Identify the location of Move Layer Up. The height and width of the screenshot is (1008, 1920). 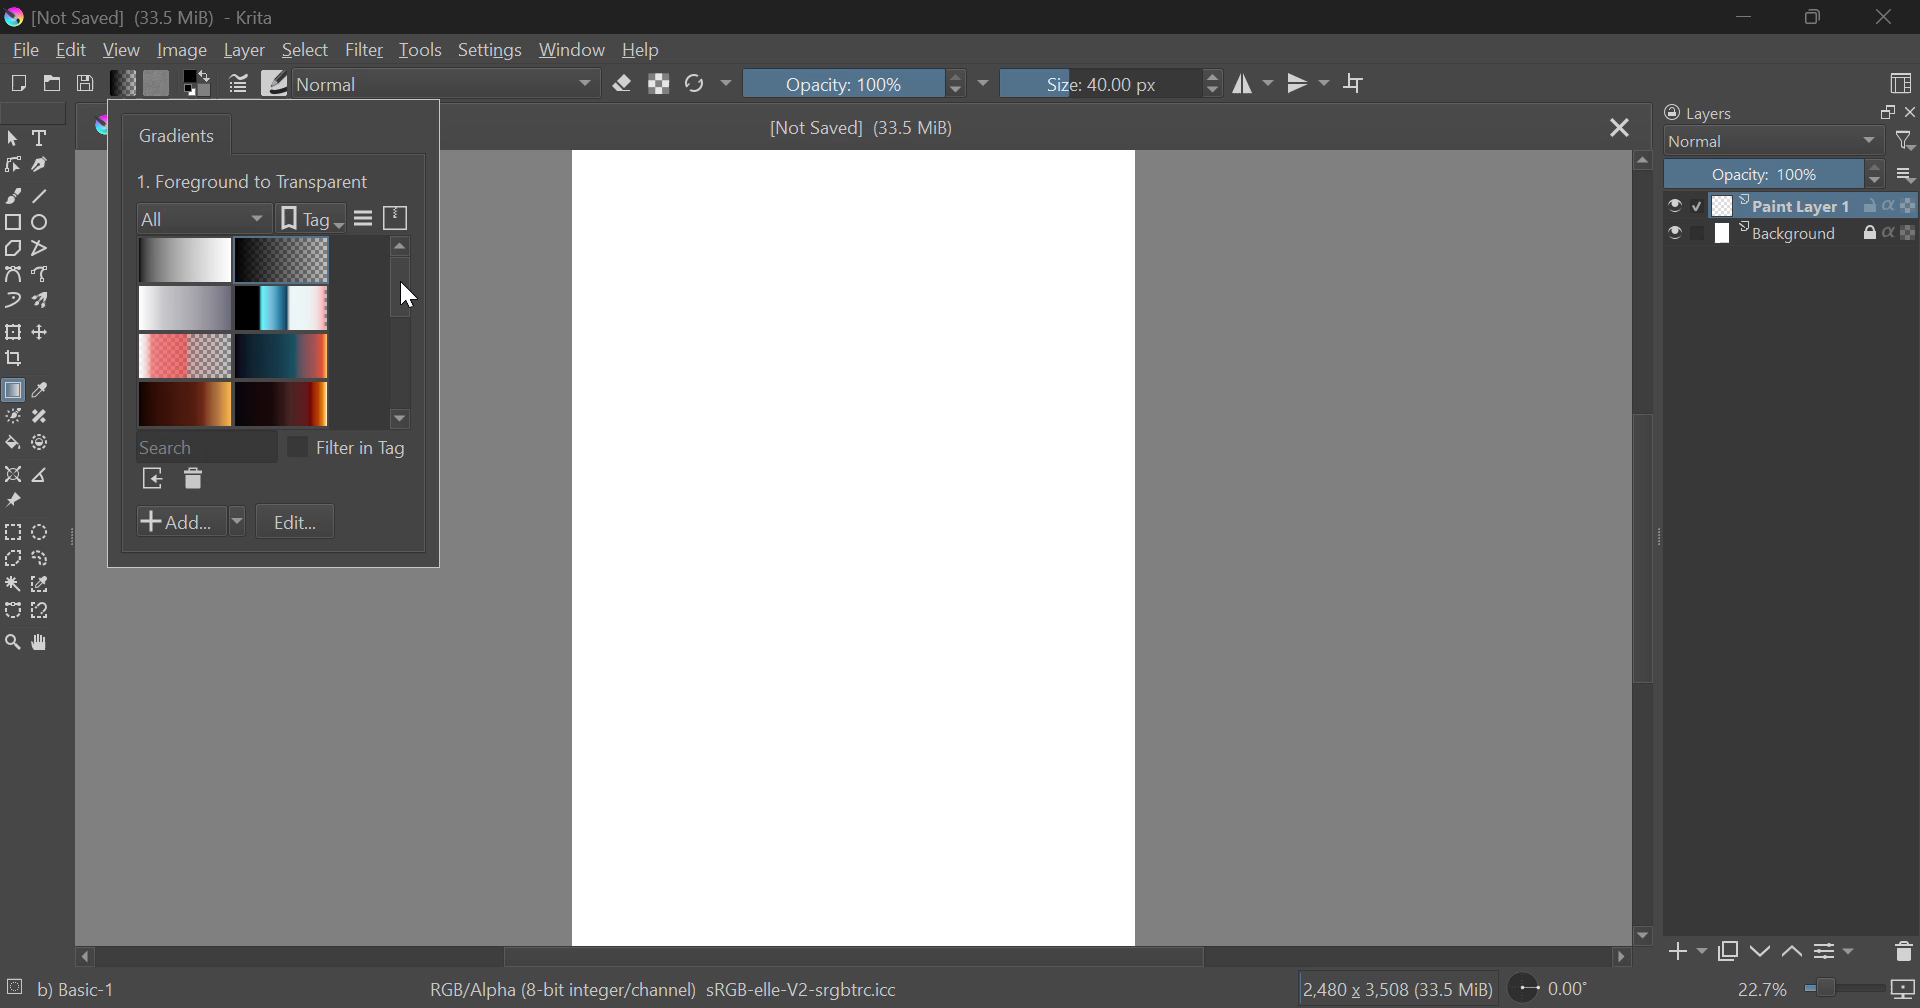
(1793, 953).